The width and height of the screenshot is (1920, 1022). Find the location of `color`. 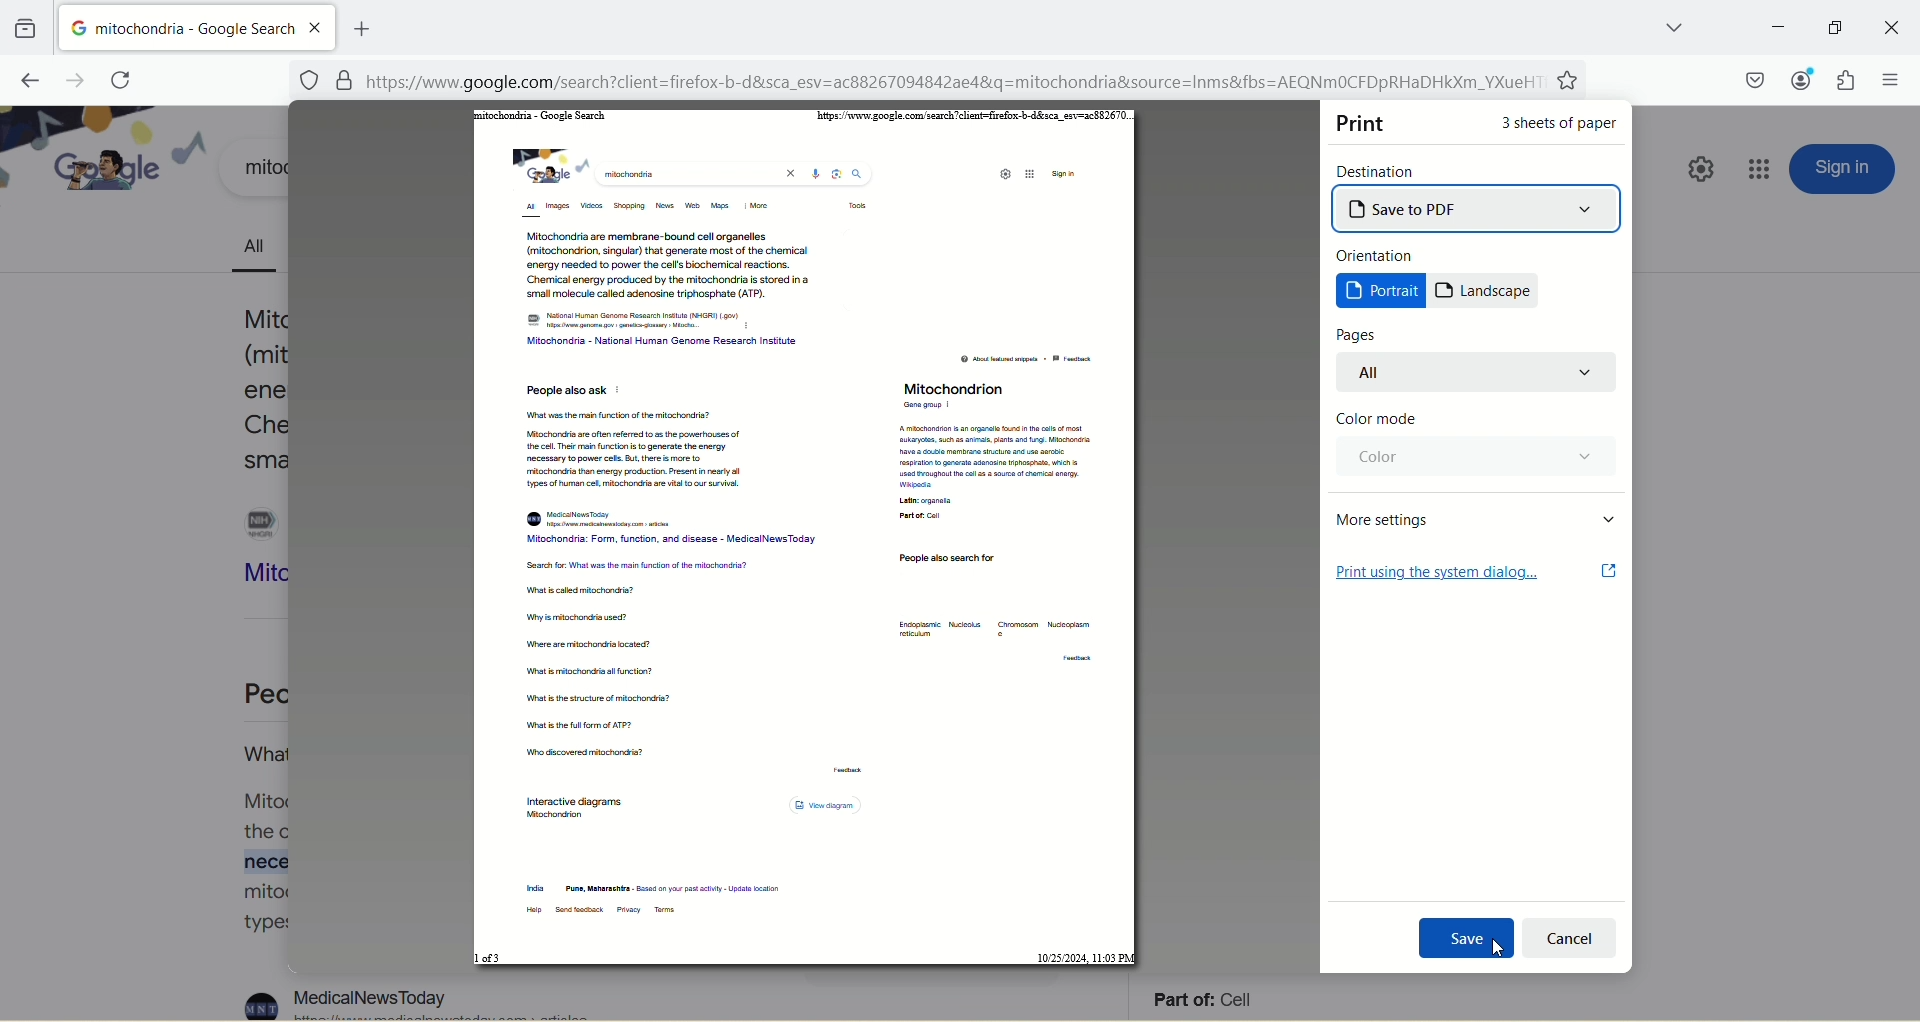

color is located at coordinates (1472, 456).